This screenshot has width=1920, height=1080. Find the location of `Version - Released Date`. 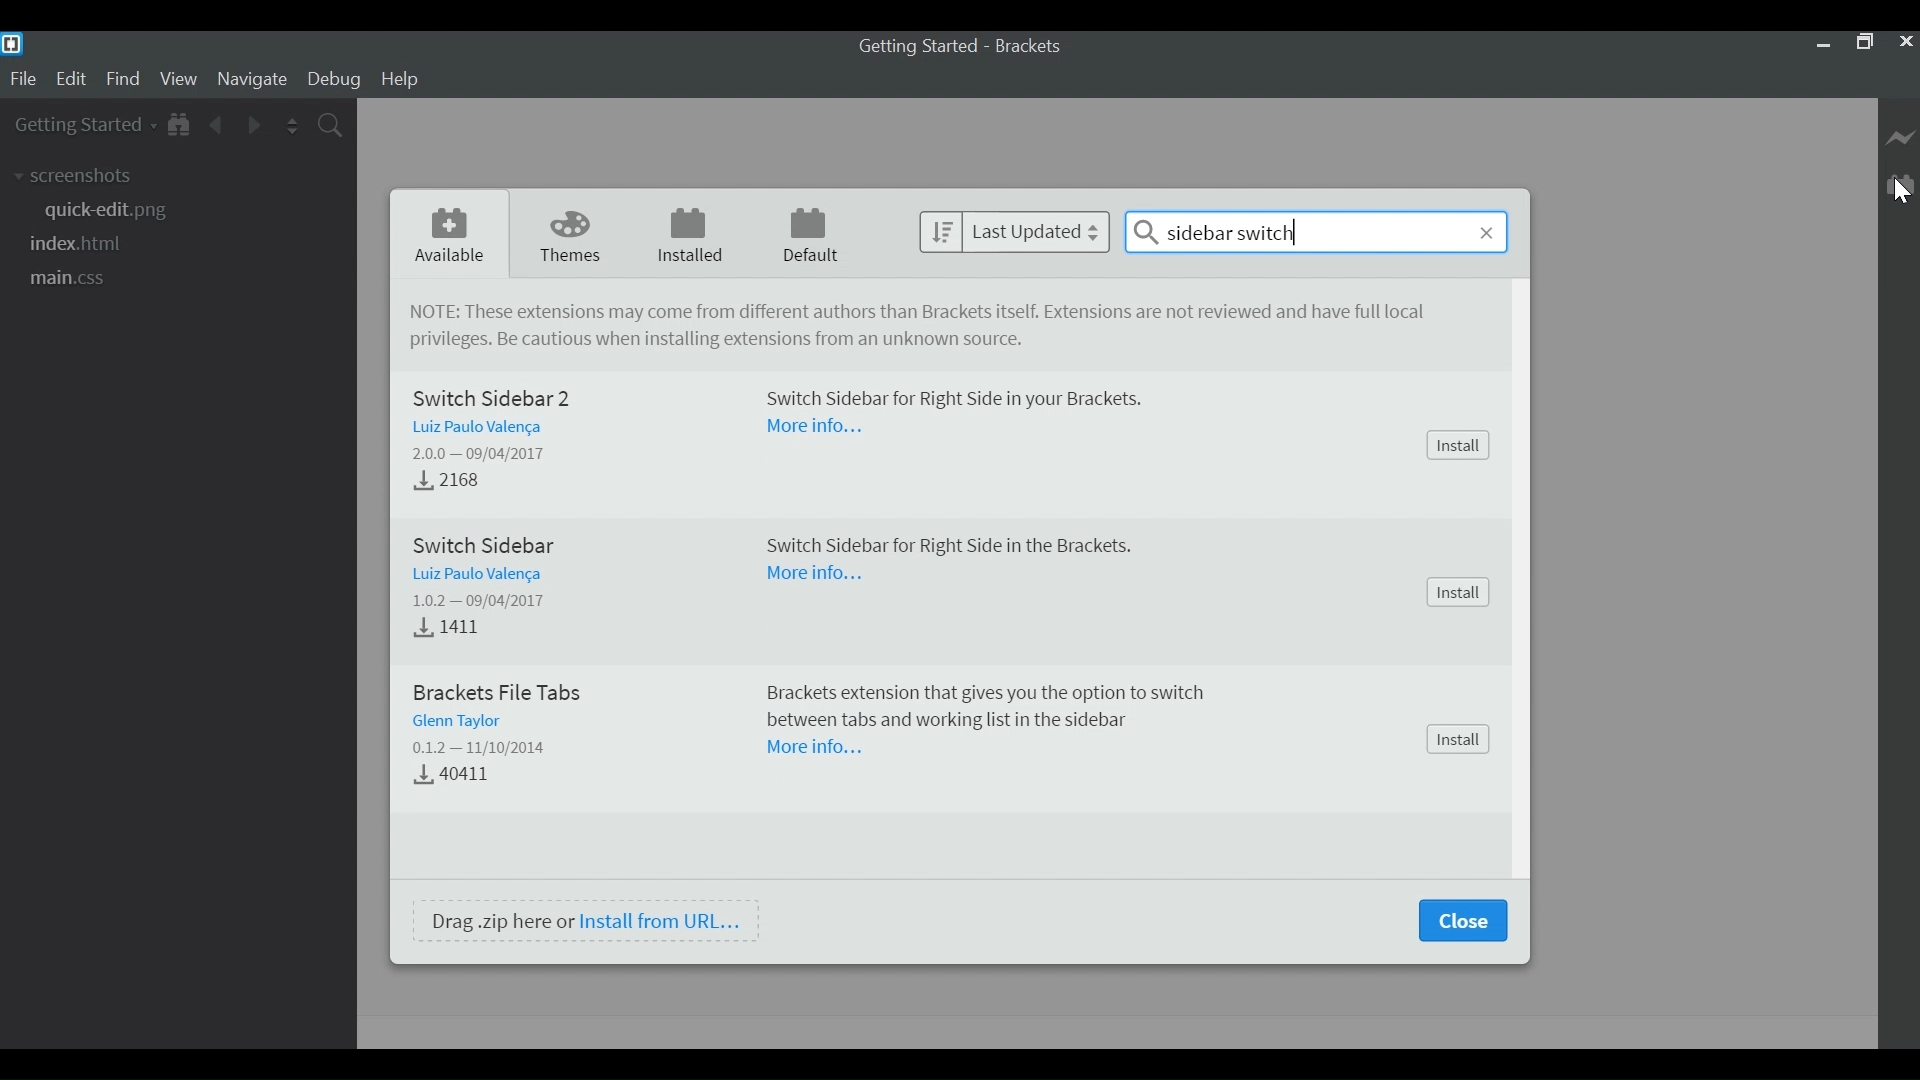

Version - Released Date is located at coordinates (490, 453).